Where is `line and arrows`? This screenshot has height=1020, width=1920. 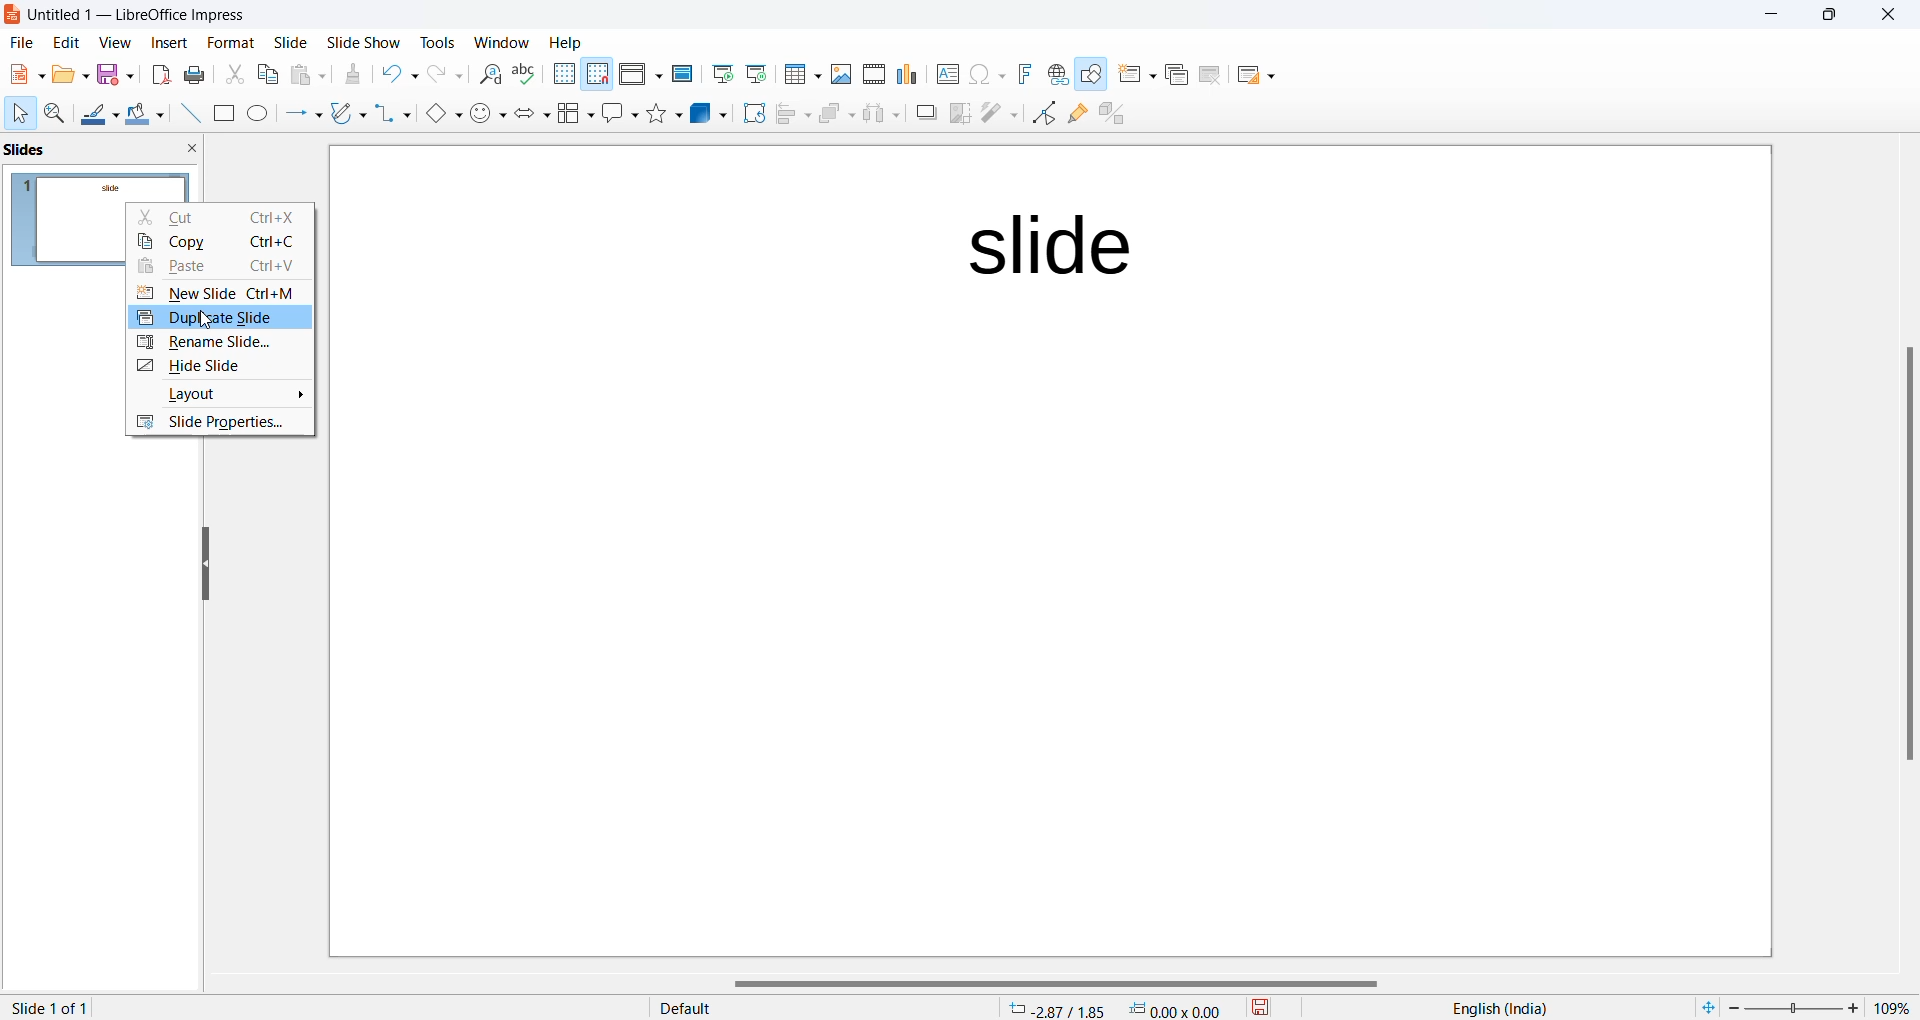
line and arrows is located at coordinates (299, 114).